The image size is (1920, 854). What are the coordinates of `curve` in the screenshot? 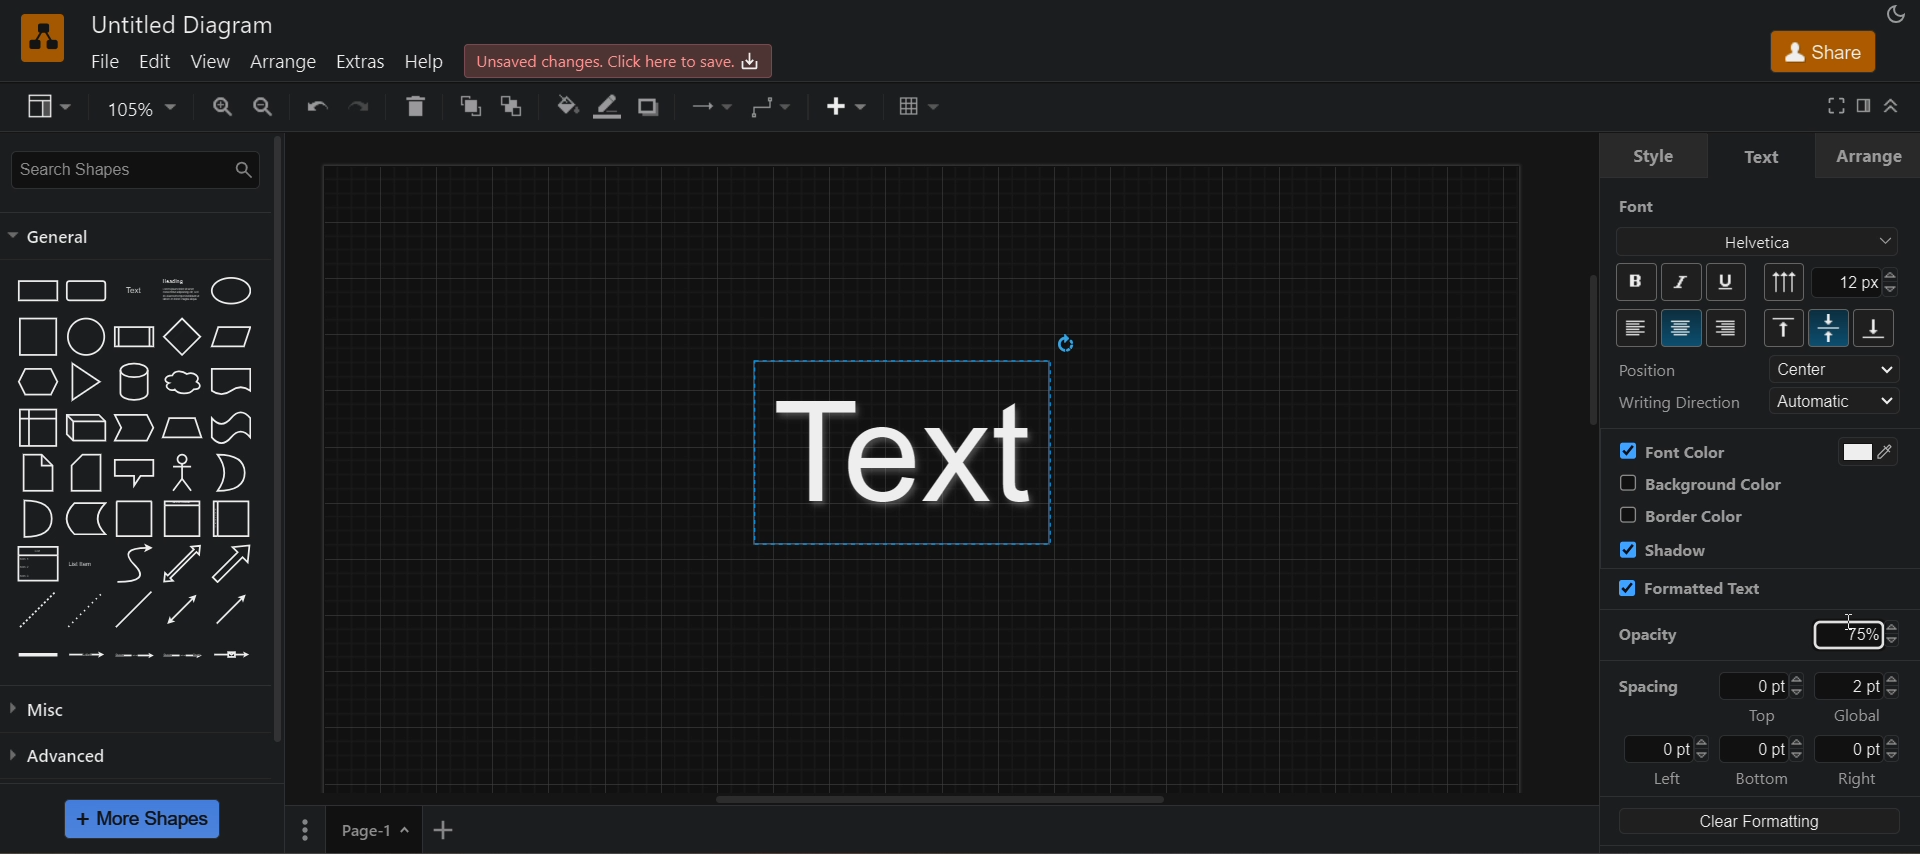 It's located at (132, 564).